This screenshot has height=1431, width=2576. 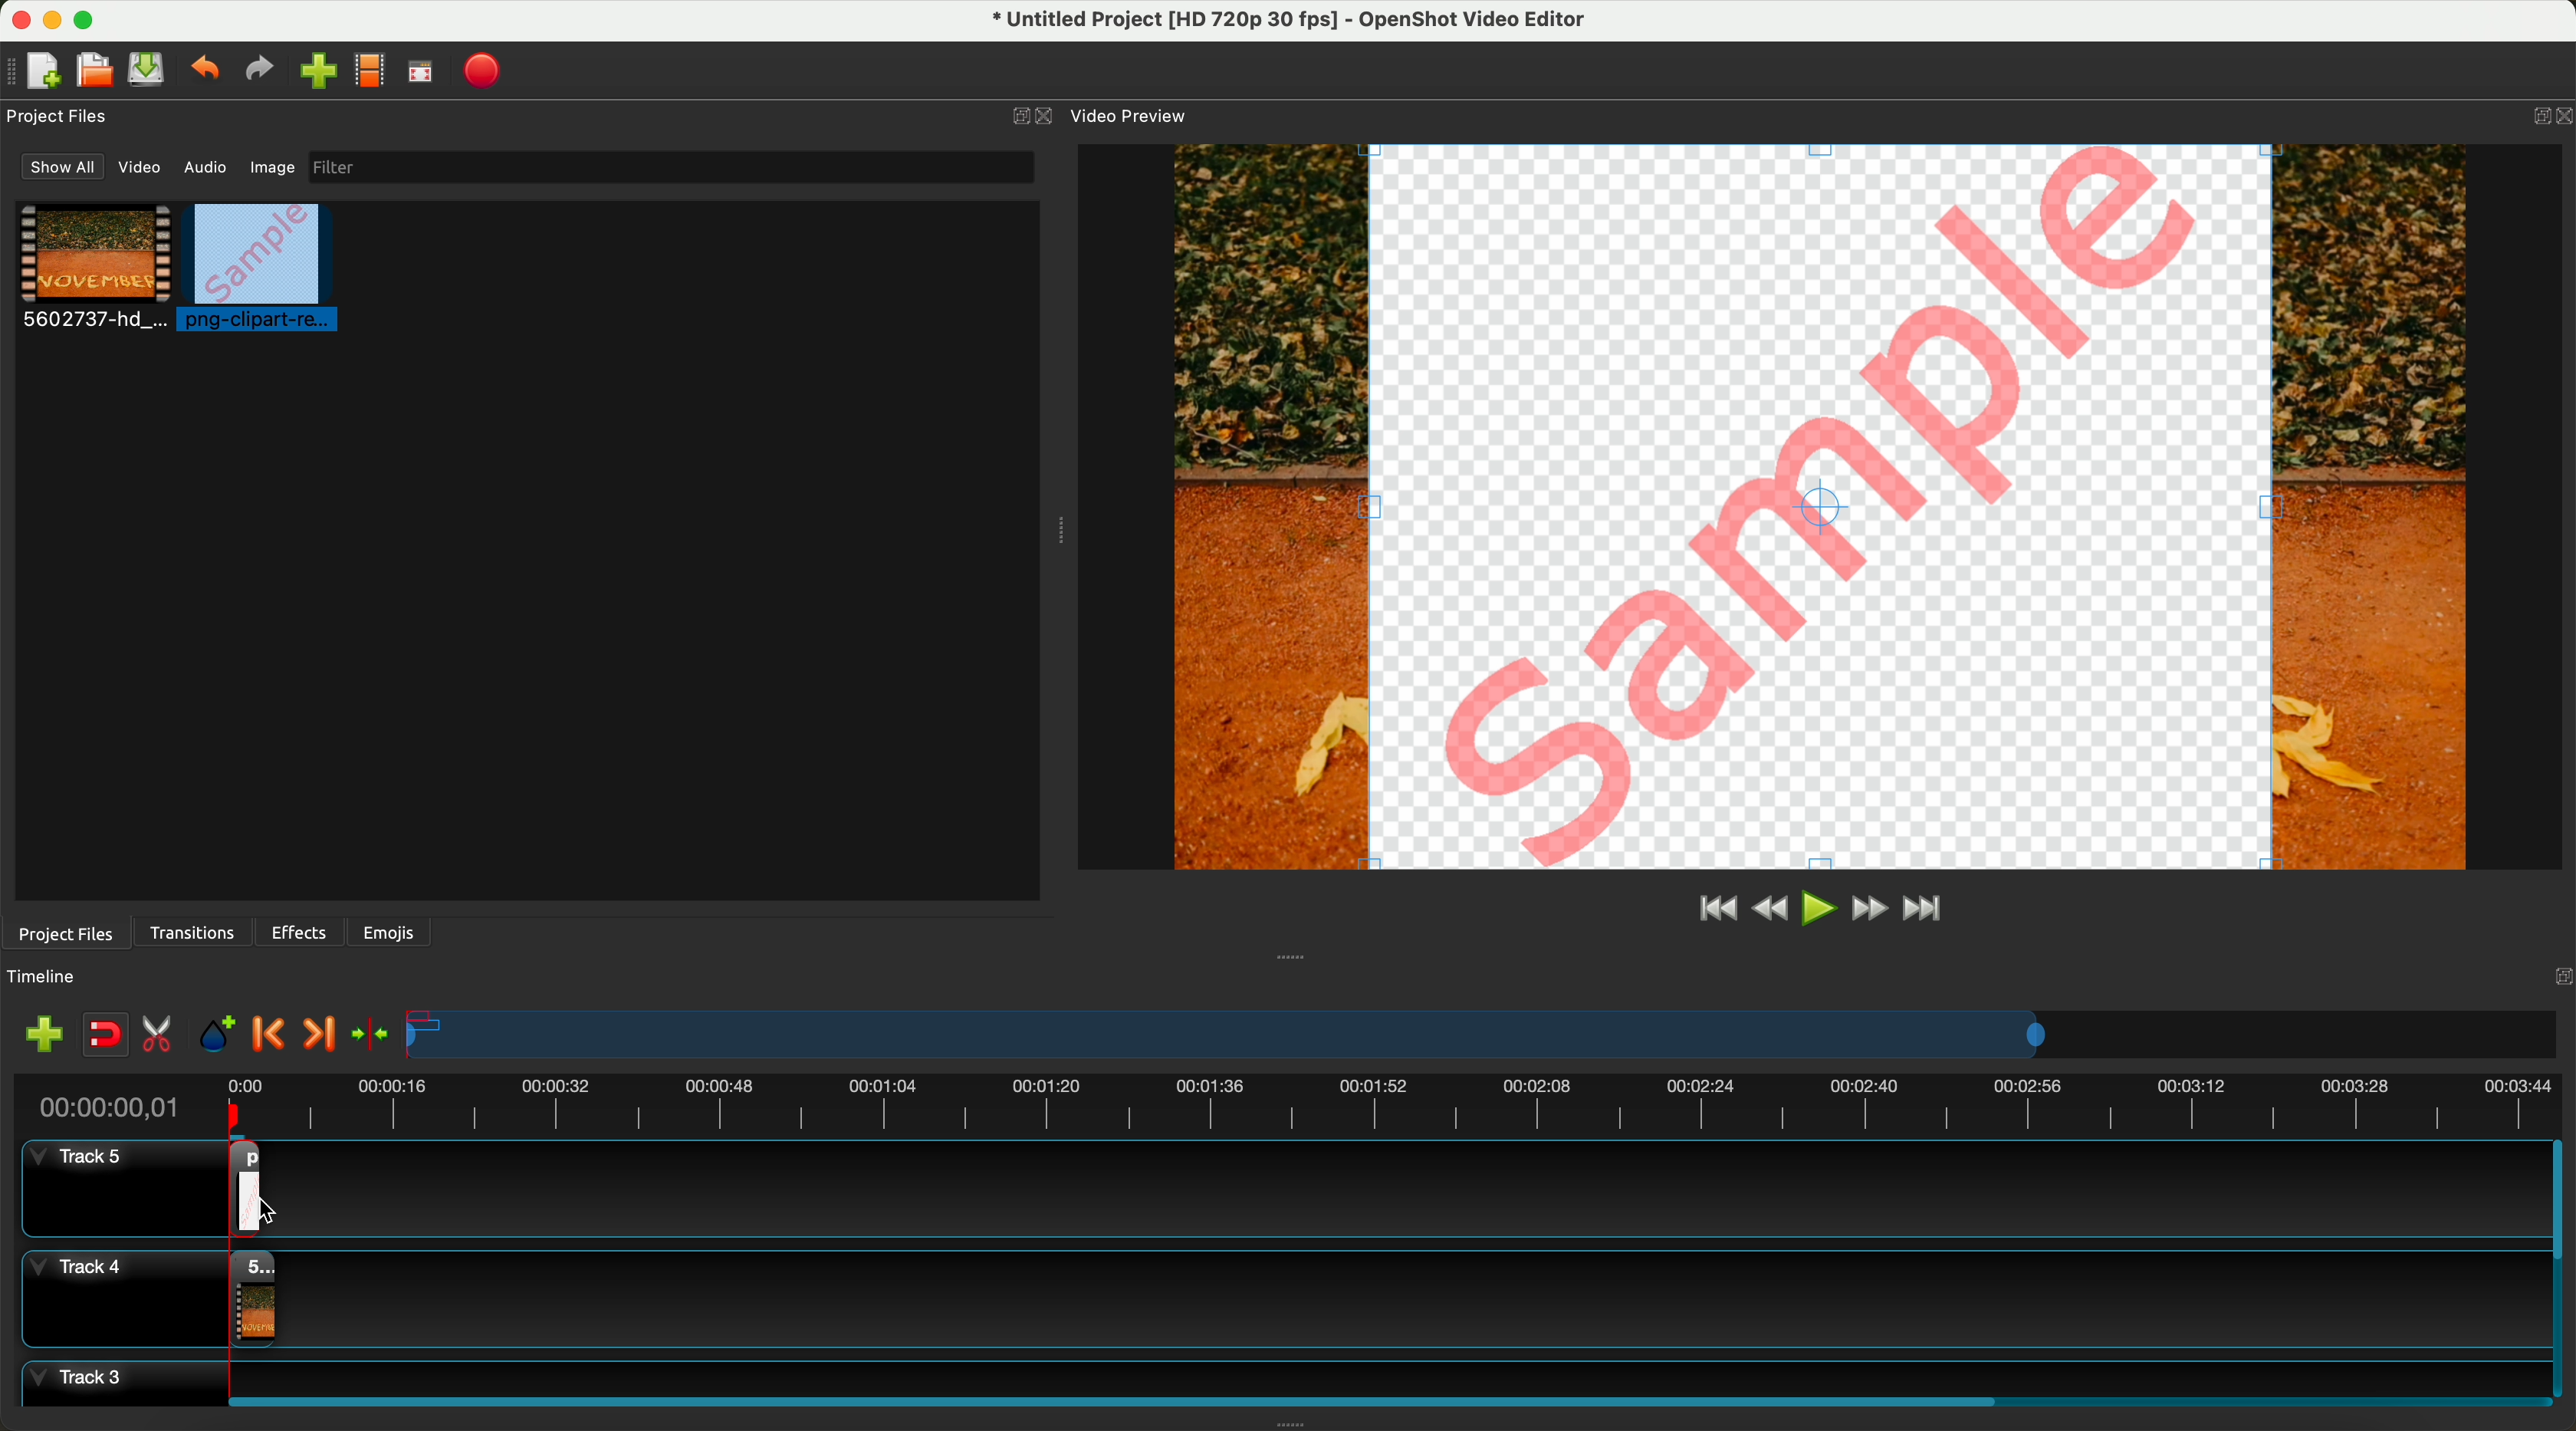 What do you see at coordinates (1277, 23) in the screenshot?
I see `file name` at bounding box center [1277, 23].